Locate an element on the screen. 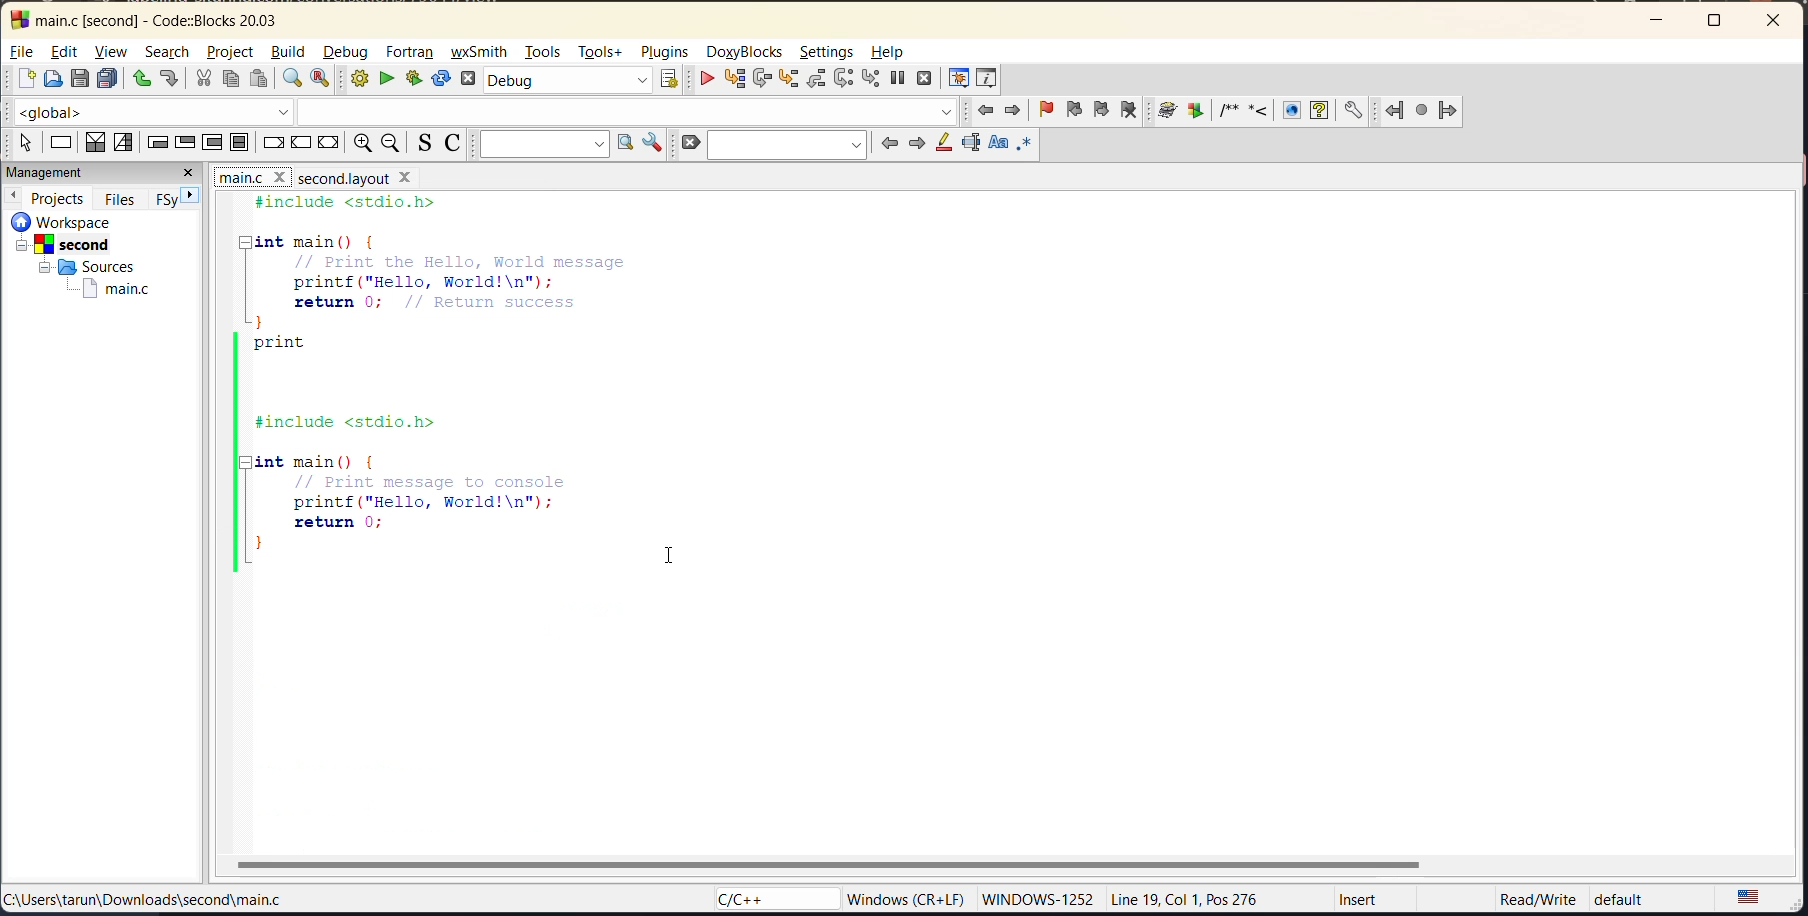 This screenshot has height=916, width=1808. cursor is located at coordinates (669, 554).